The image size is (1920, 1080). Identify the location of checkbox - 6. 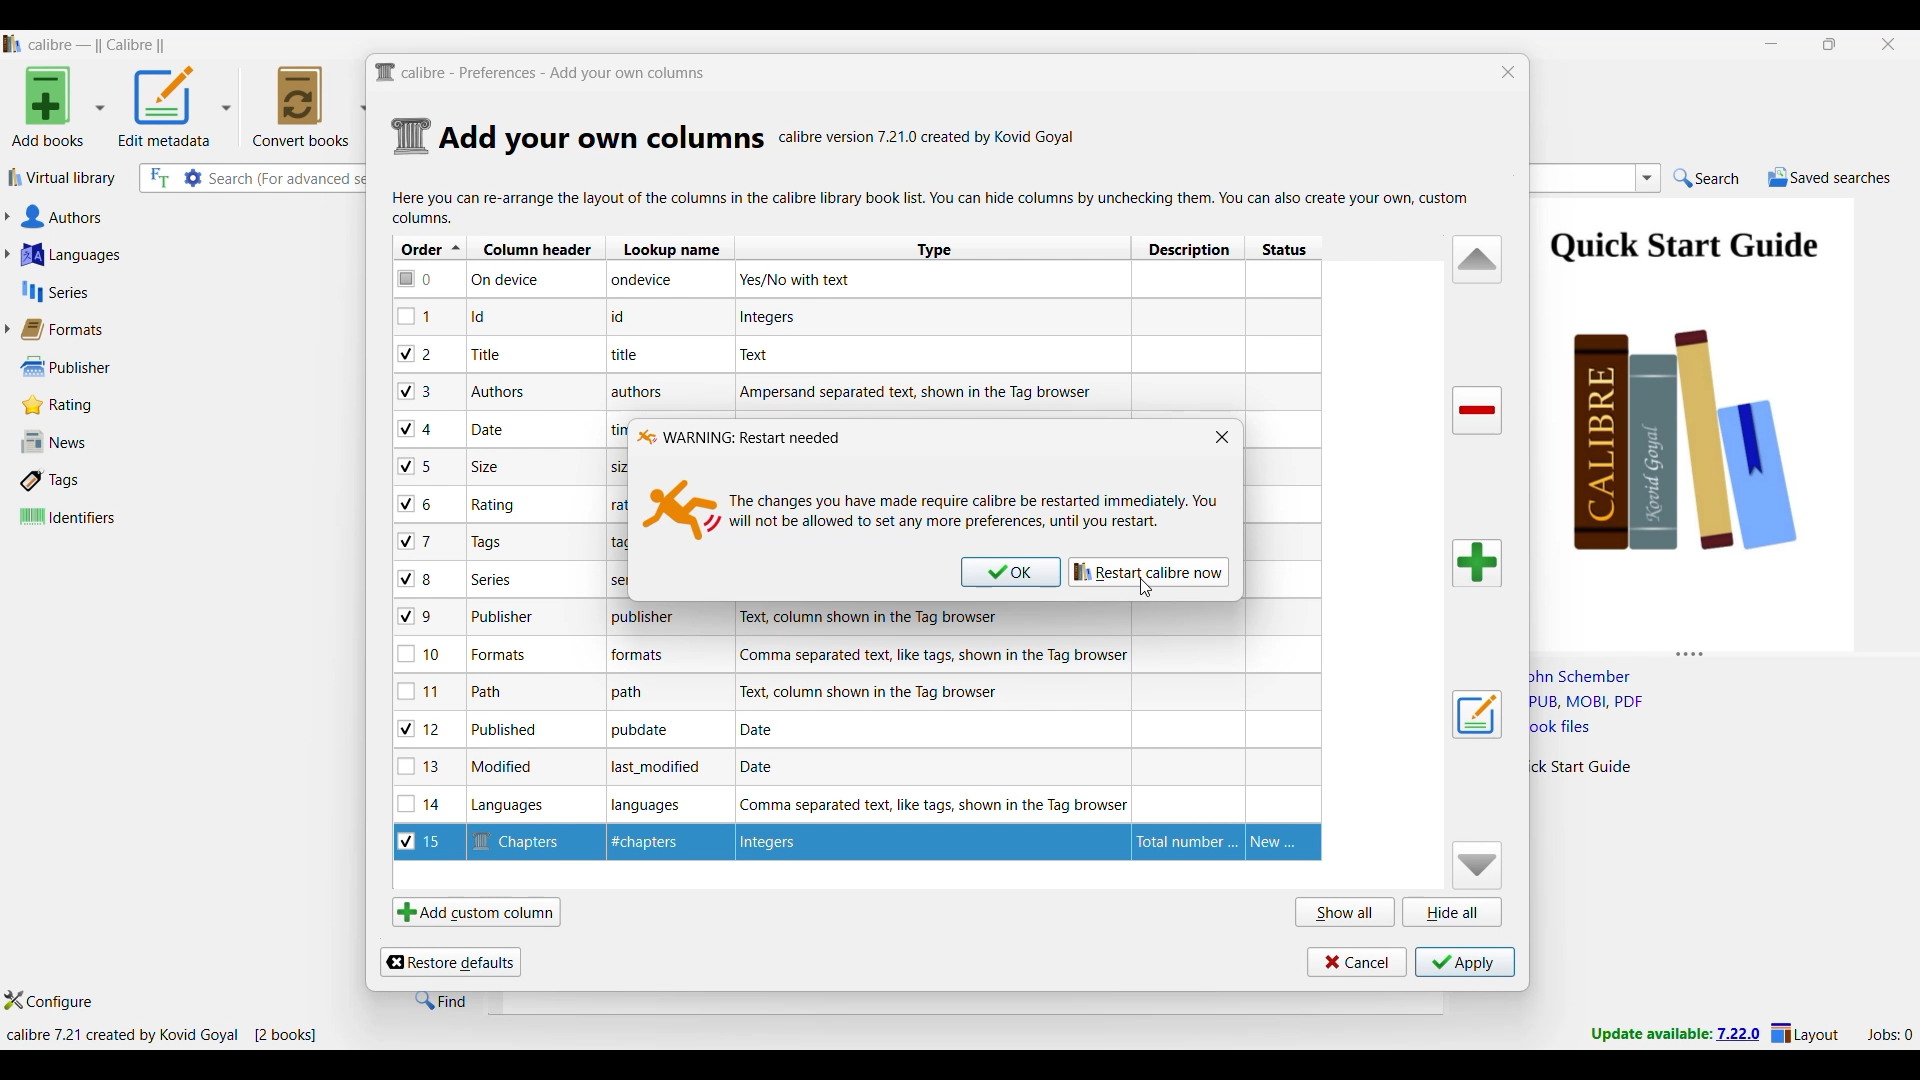
(419, 505).